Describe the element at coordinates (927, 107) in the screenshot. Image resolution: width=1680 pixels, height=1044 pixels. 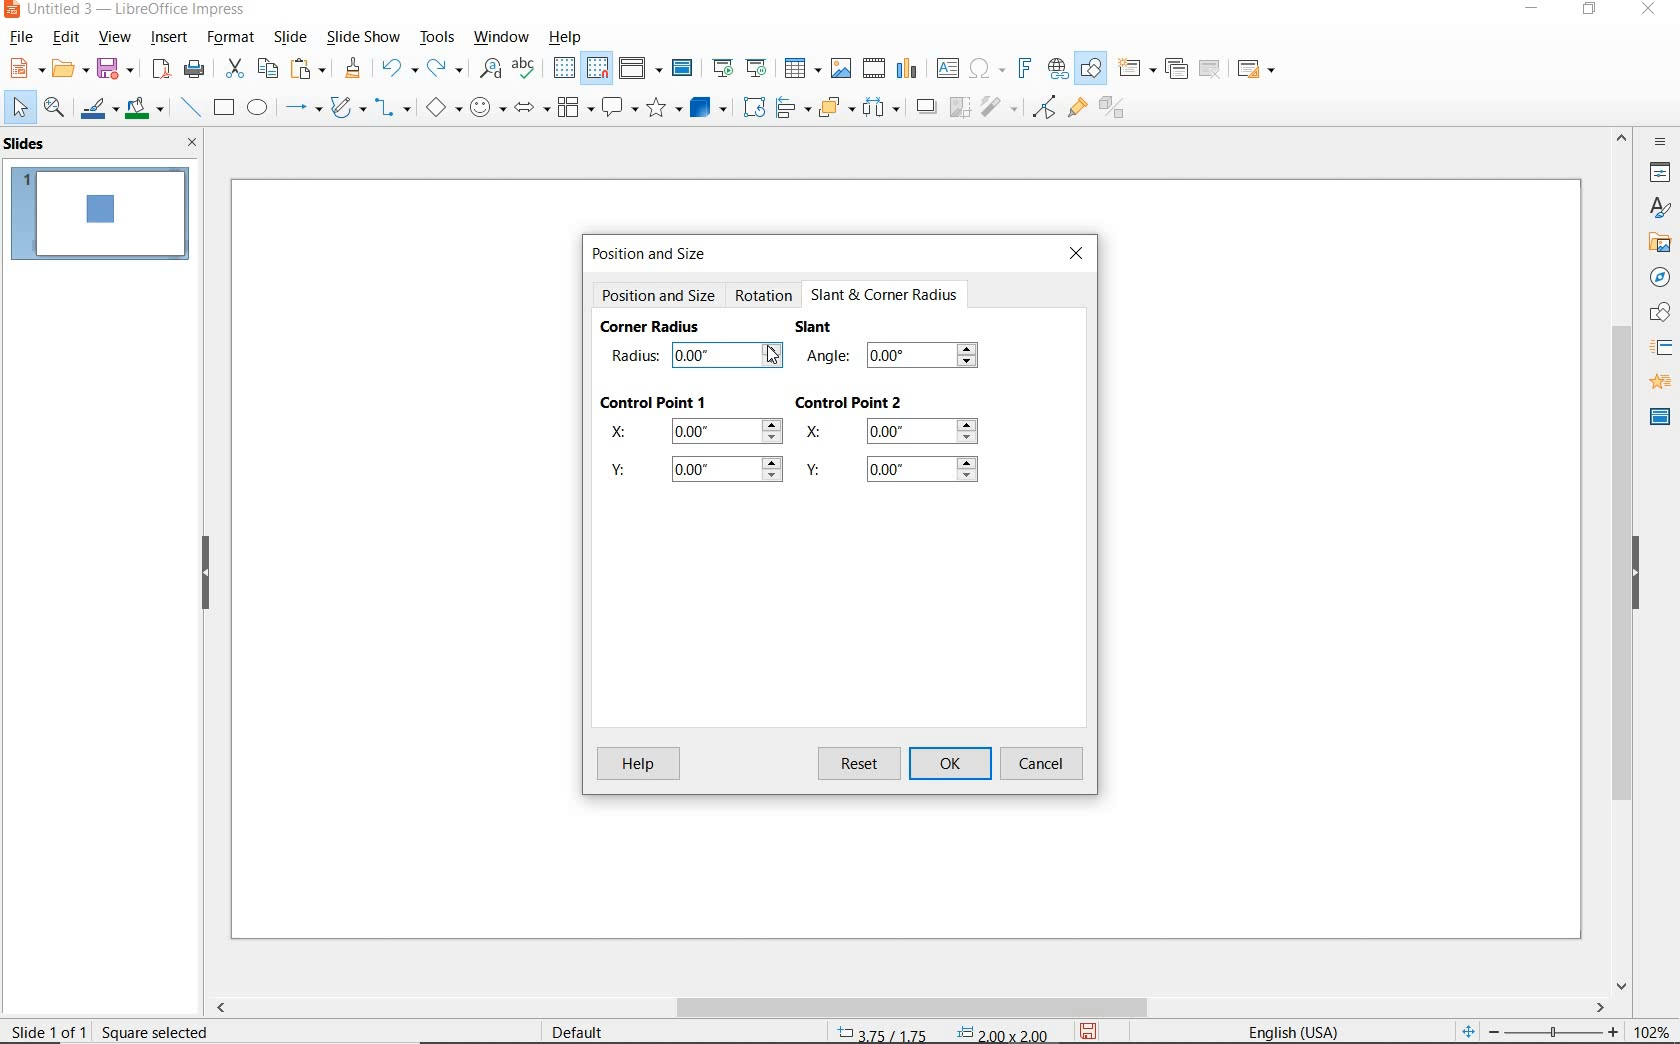
I see `shadow` at that location.